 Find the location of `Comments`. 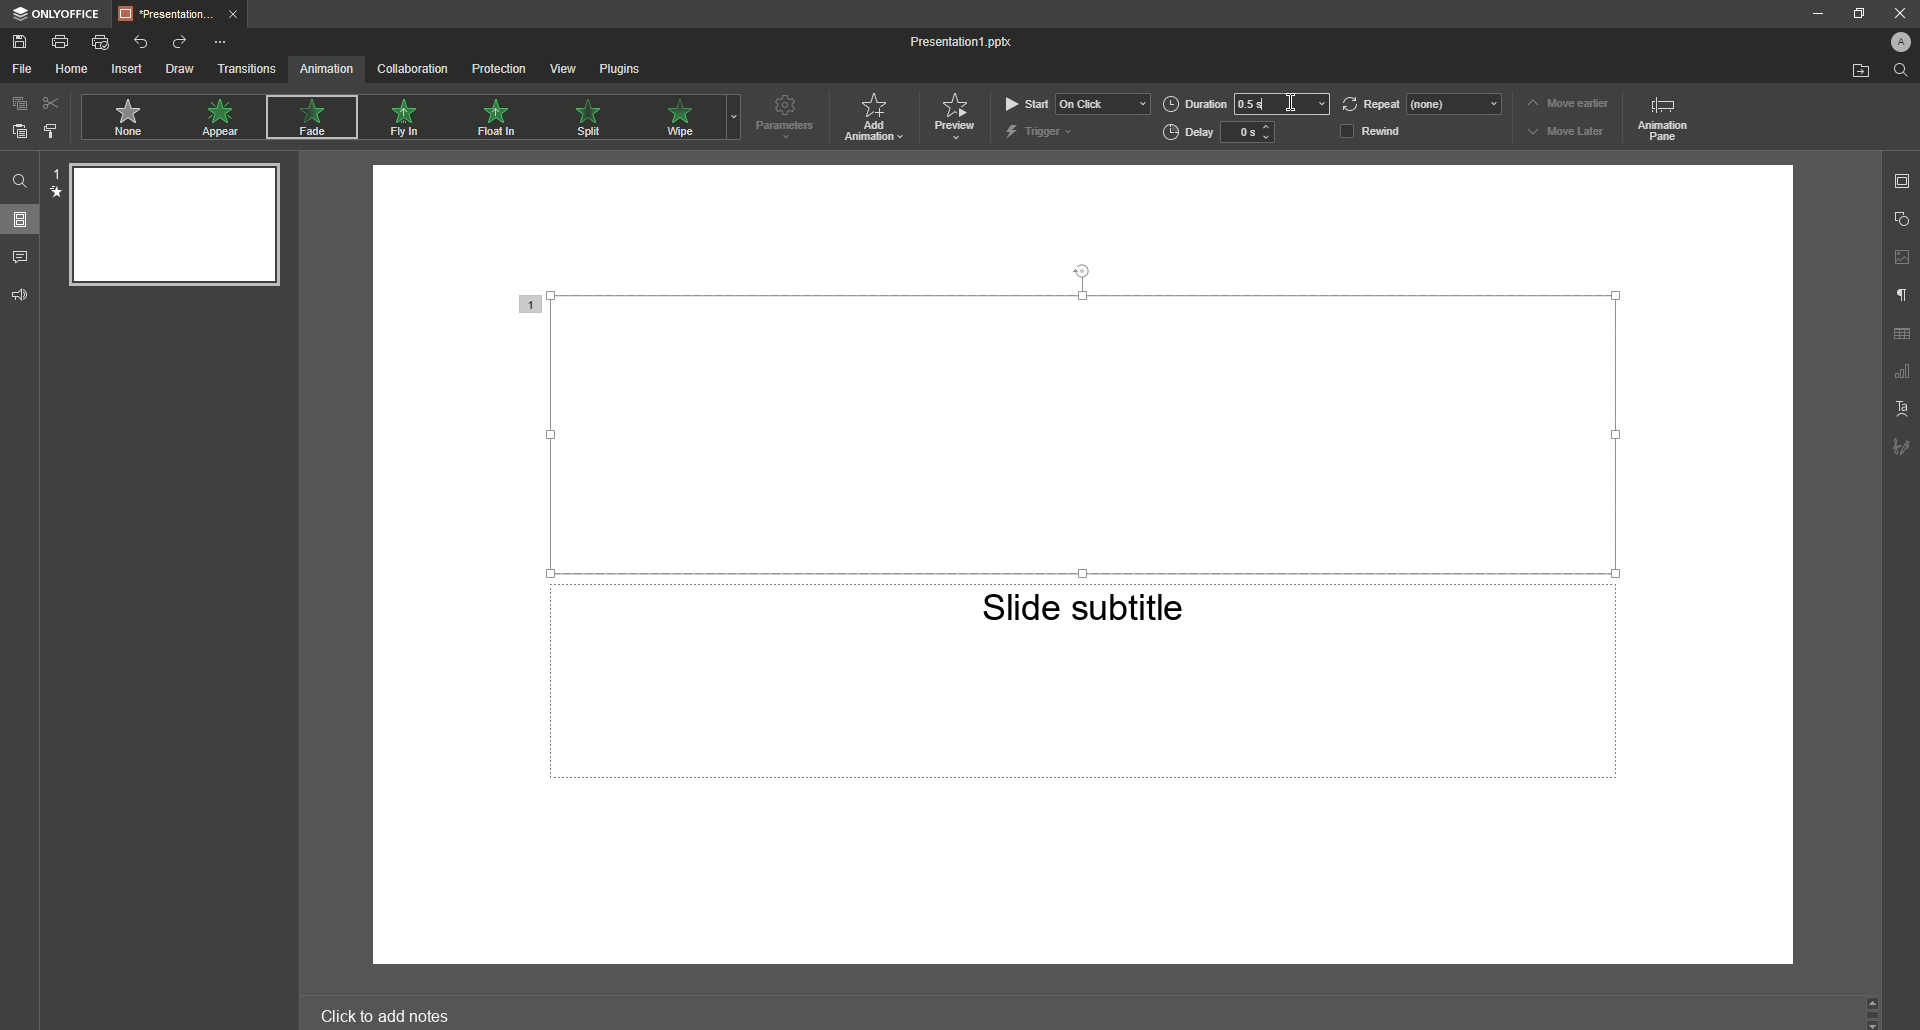

Comments is located at coordinates (21, 258).